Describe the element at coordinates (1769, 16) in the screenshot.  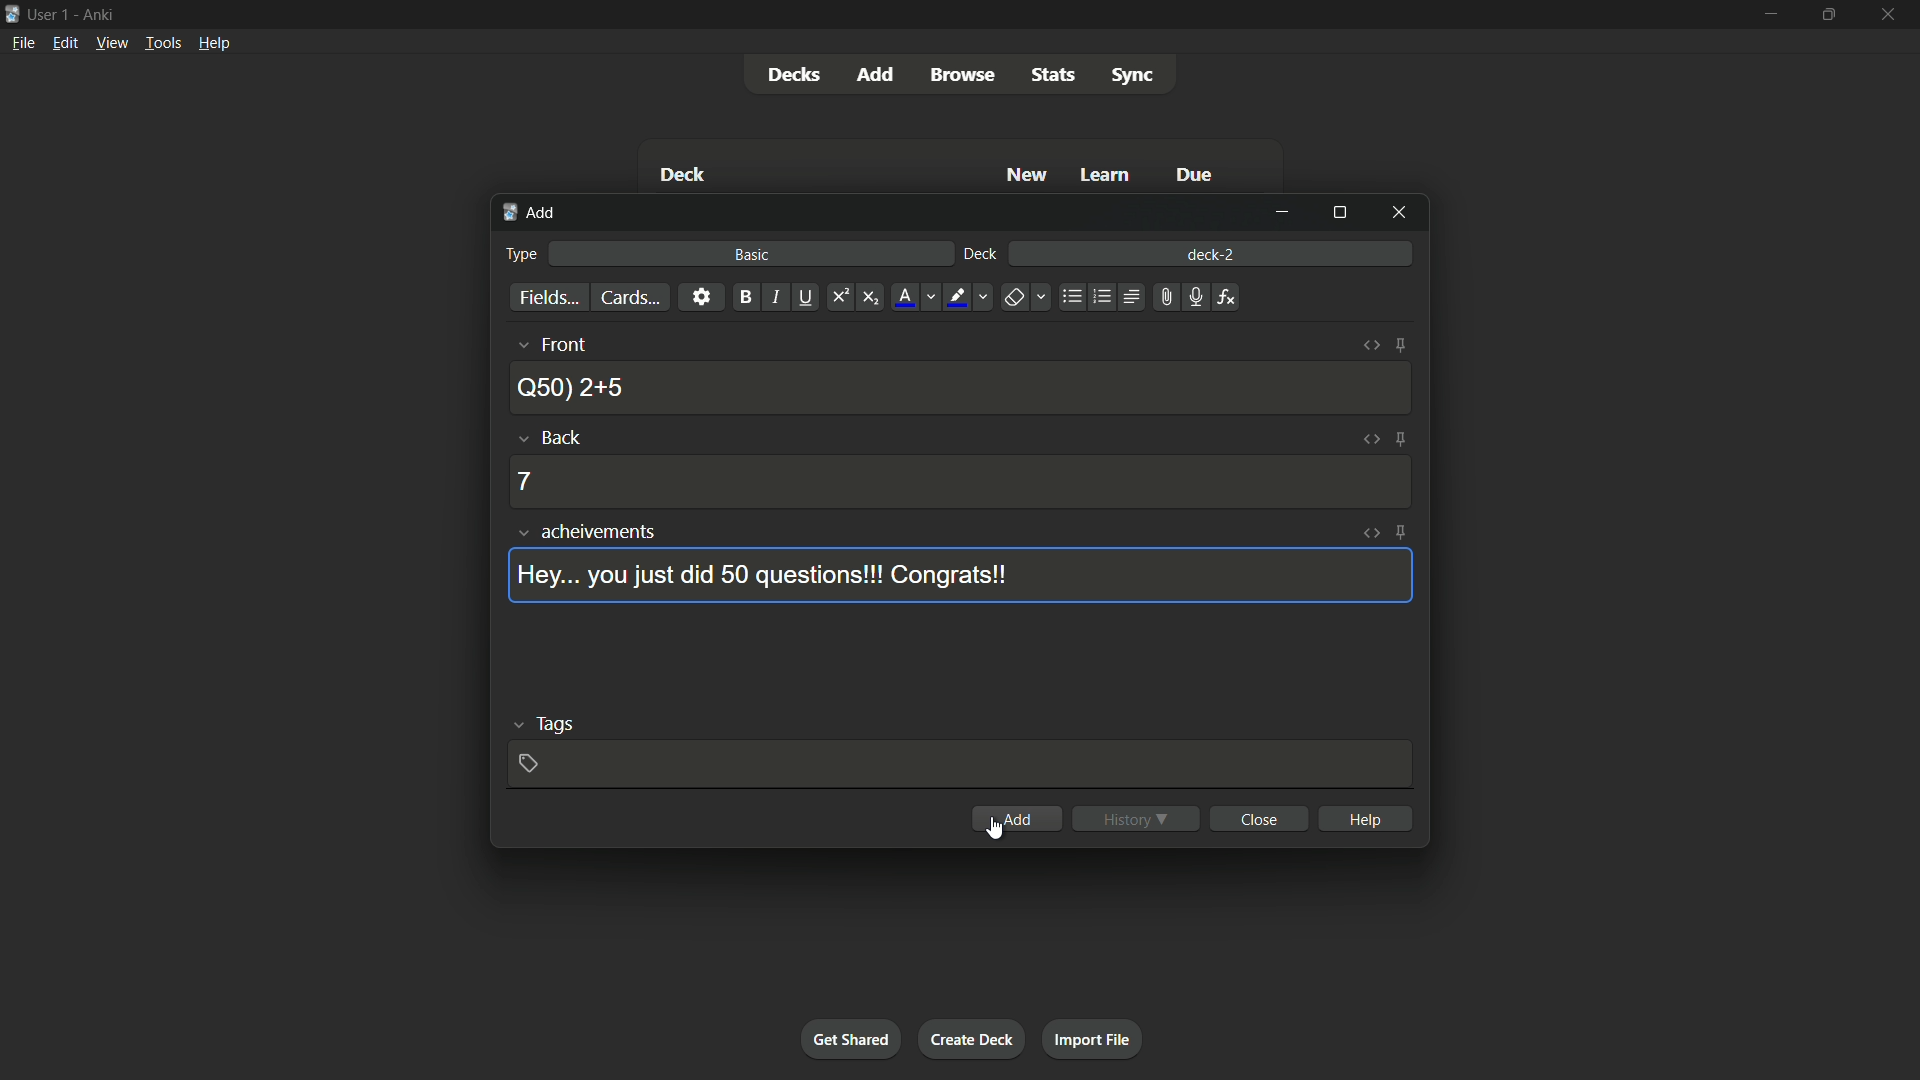
I see `minimize` at that location.